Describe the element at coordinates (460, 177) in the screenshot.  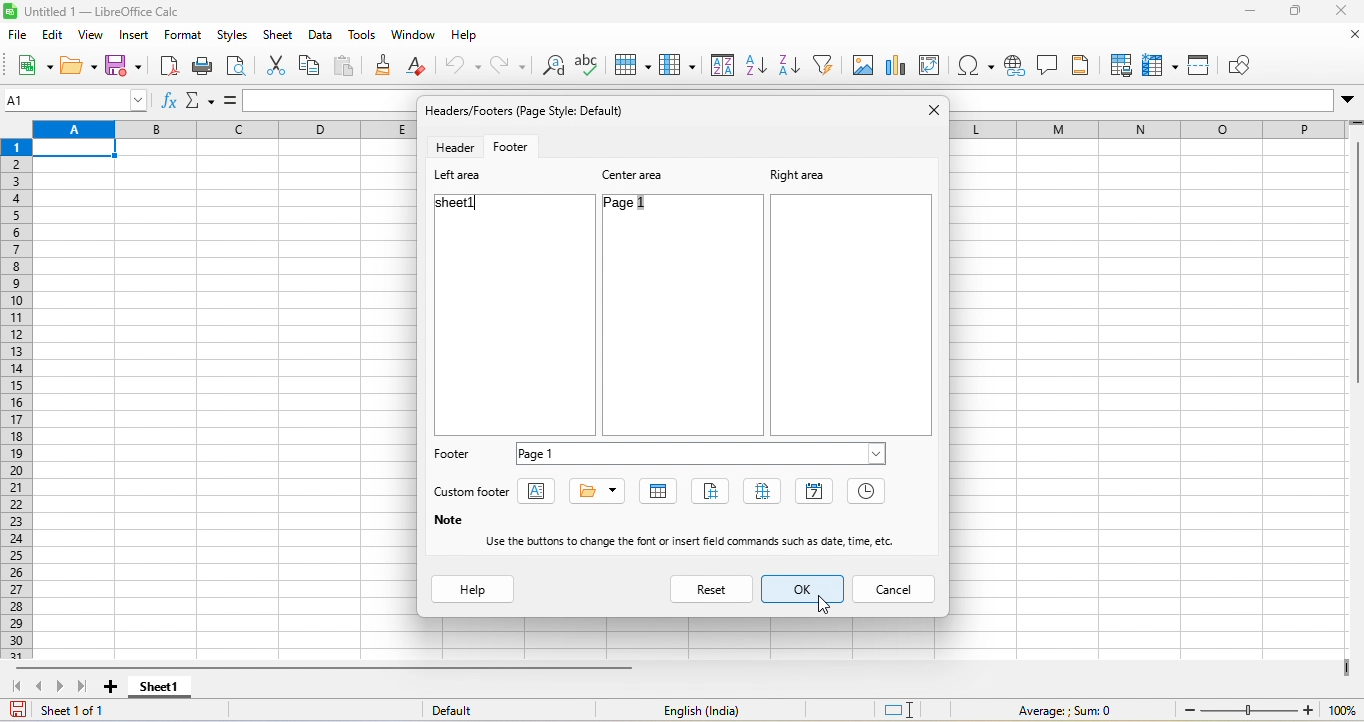
I see `left area` at that location.